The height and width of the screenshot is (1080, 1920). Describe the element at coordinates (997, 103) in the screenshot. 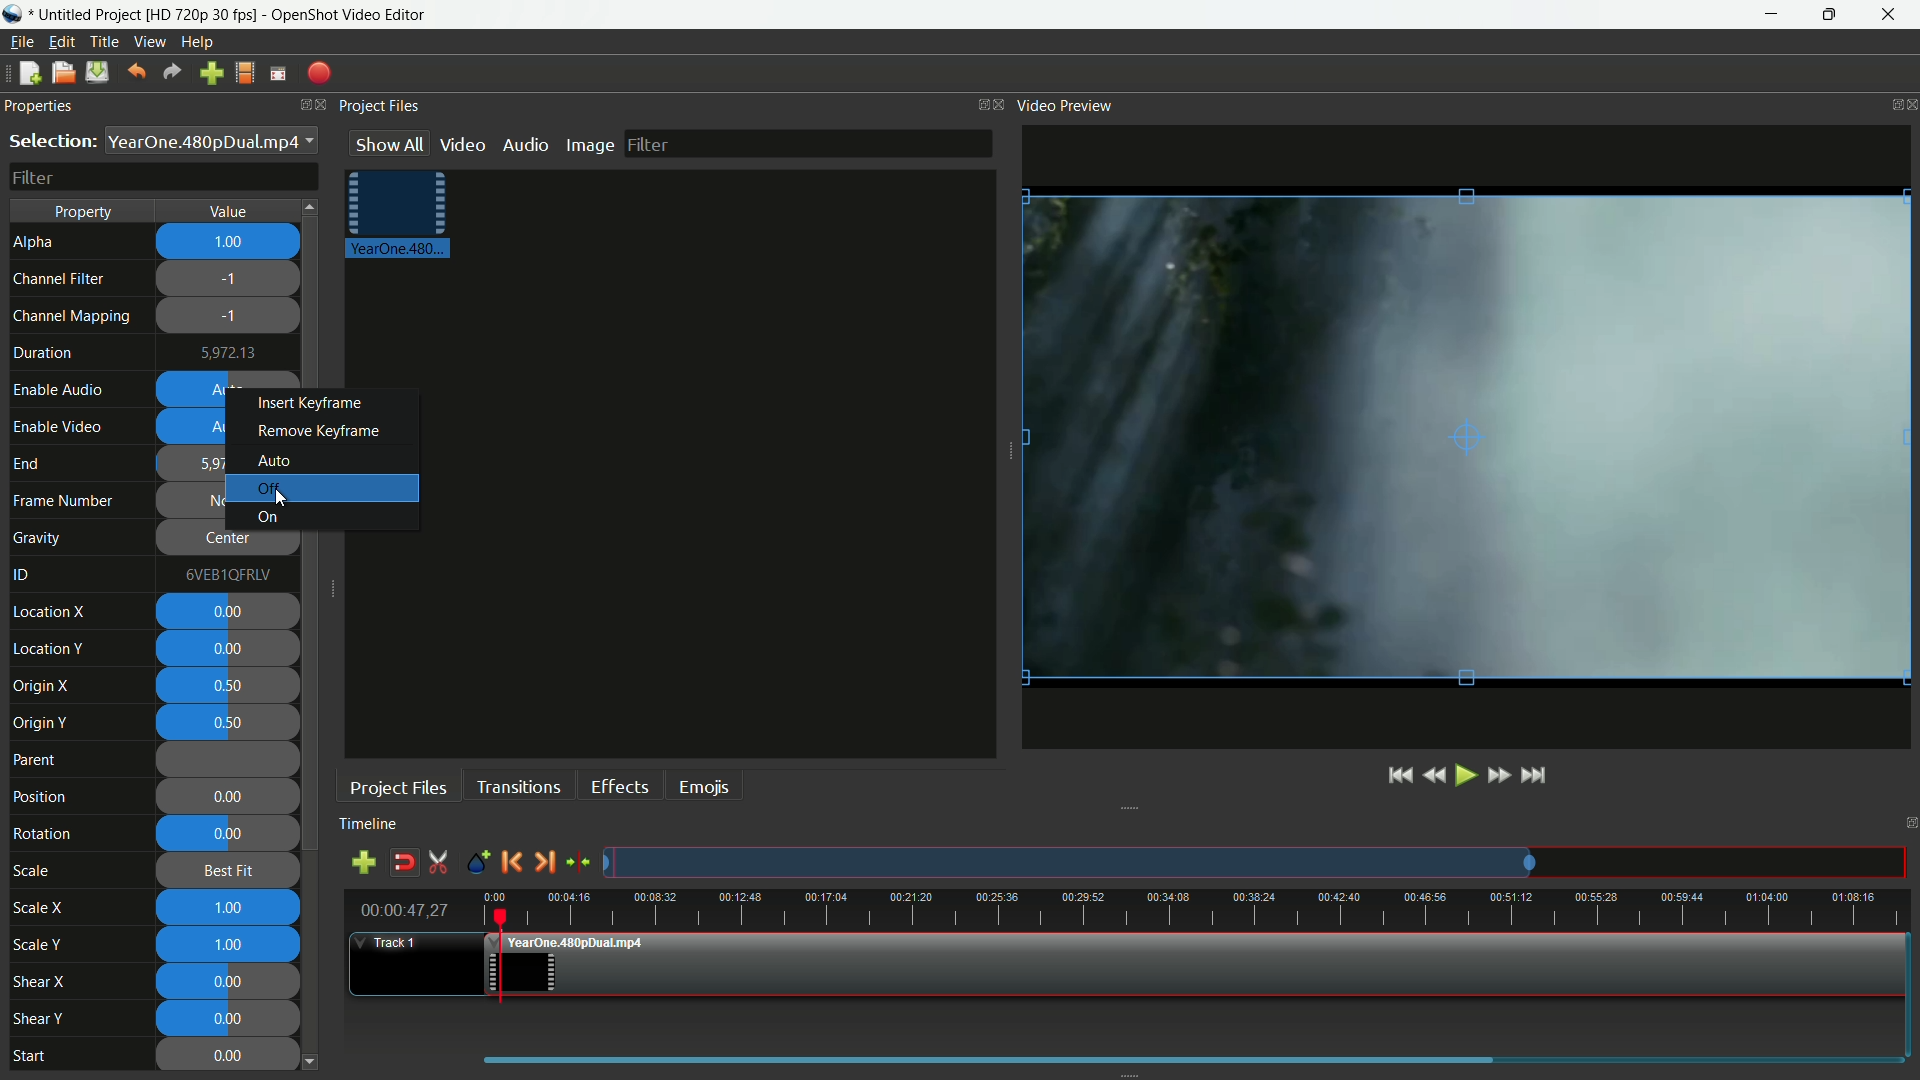

I see `close project files` at that location.